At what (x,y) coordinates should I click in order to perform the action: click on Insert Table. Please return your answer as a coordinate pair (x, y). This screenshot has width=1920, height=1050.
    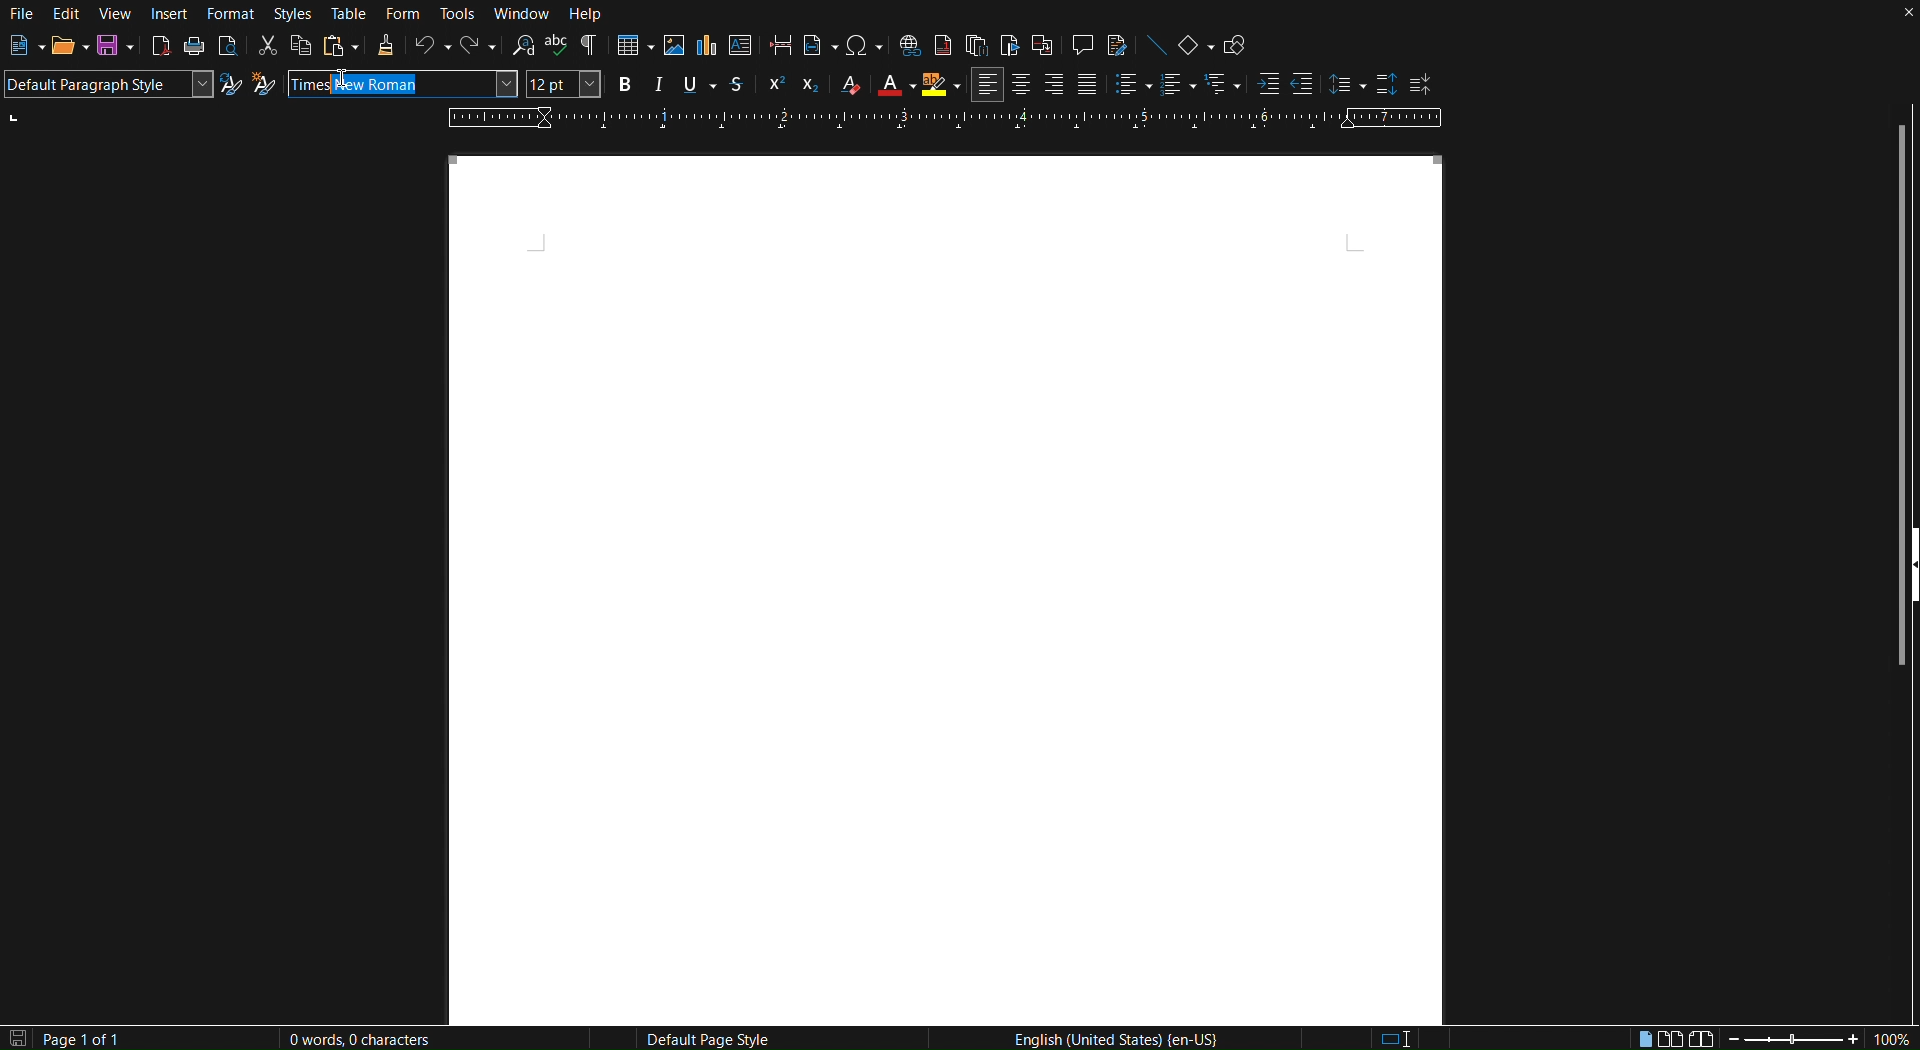
    Looking at the image, I should click on (633, 46).